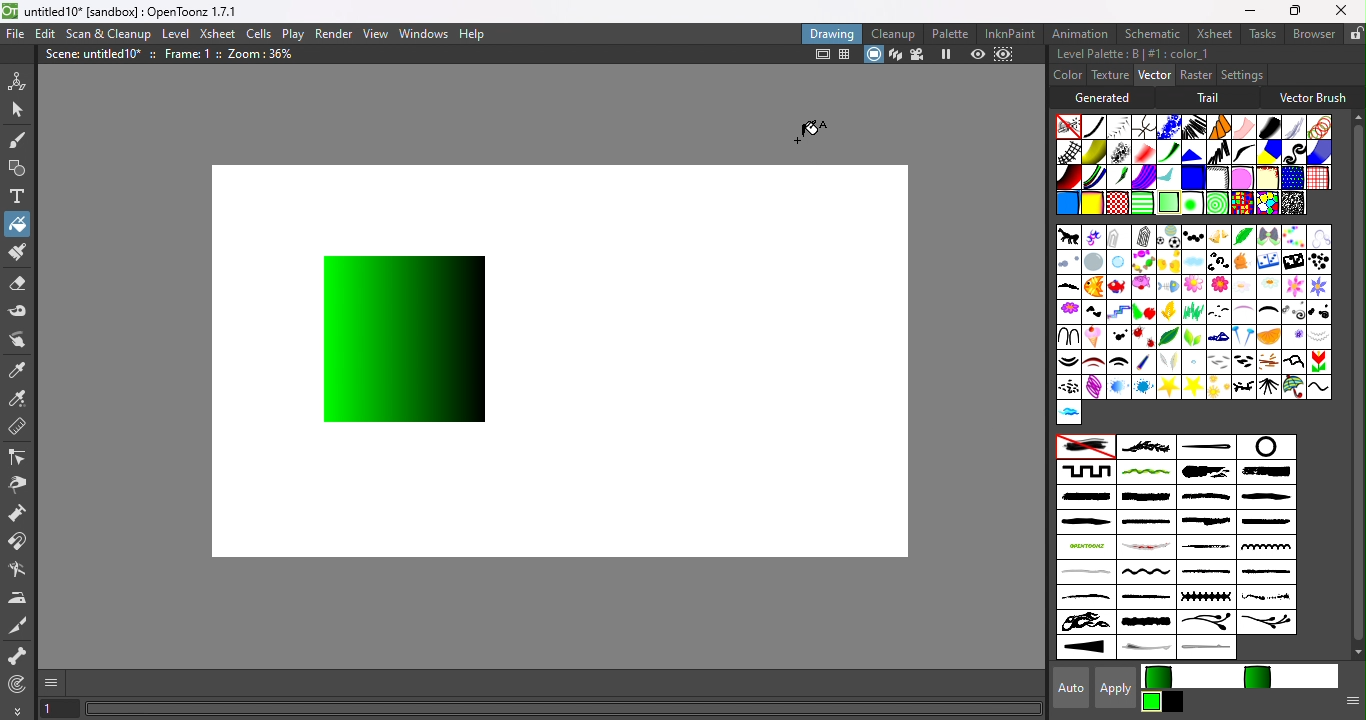  Describe the element at coordinates (1120, 126) in the screenshot. I see `Herringbone` at that location.